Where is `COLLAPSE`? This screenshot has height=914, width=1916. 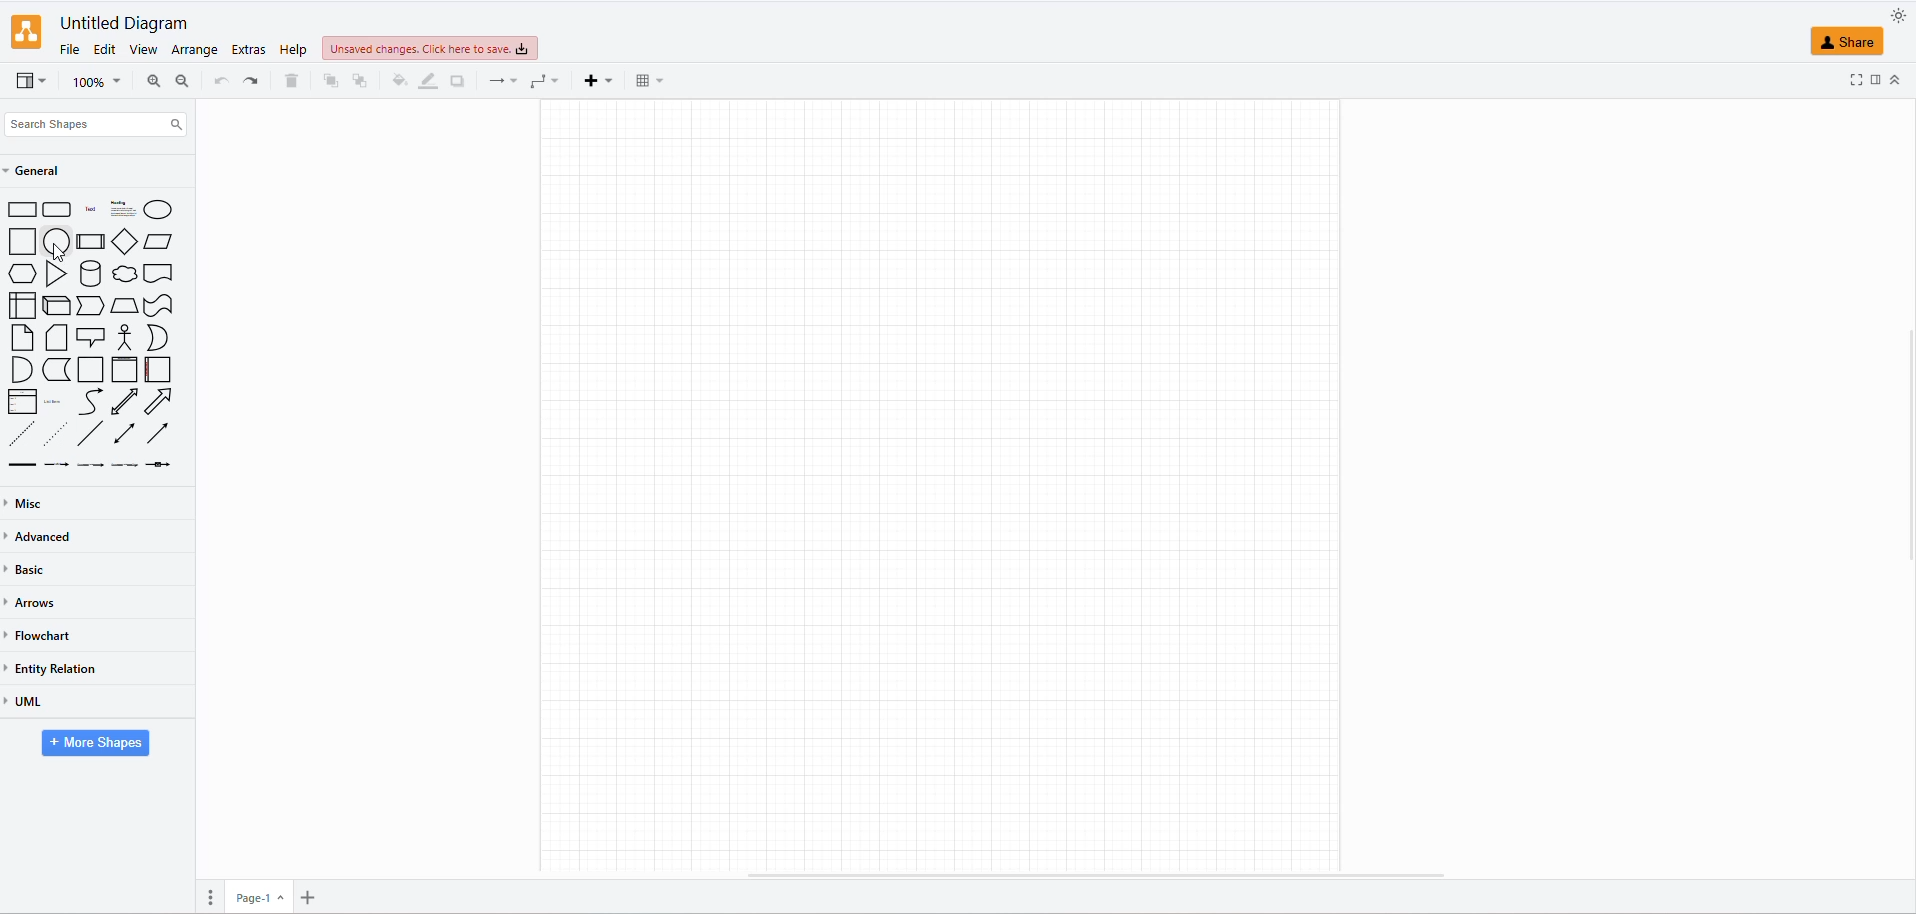 COLLAPSE is located at coordinates (1898, 79).